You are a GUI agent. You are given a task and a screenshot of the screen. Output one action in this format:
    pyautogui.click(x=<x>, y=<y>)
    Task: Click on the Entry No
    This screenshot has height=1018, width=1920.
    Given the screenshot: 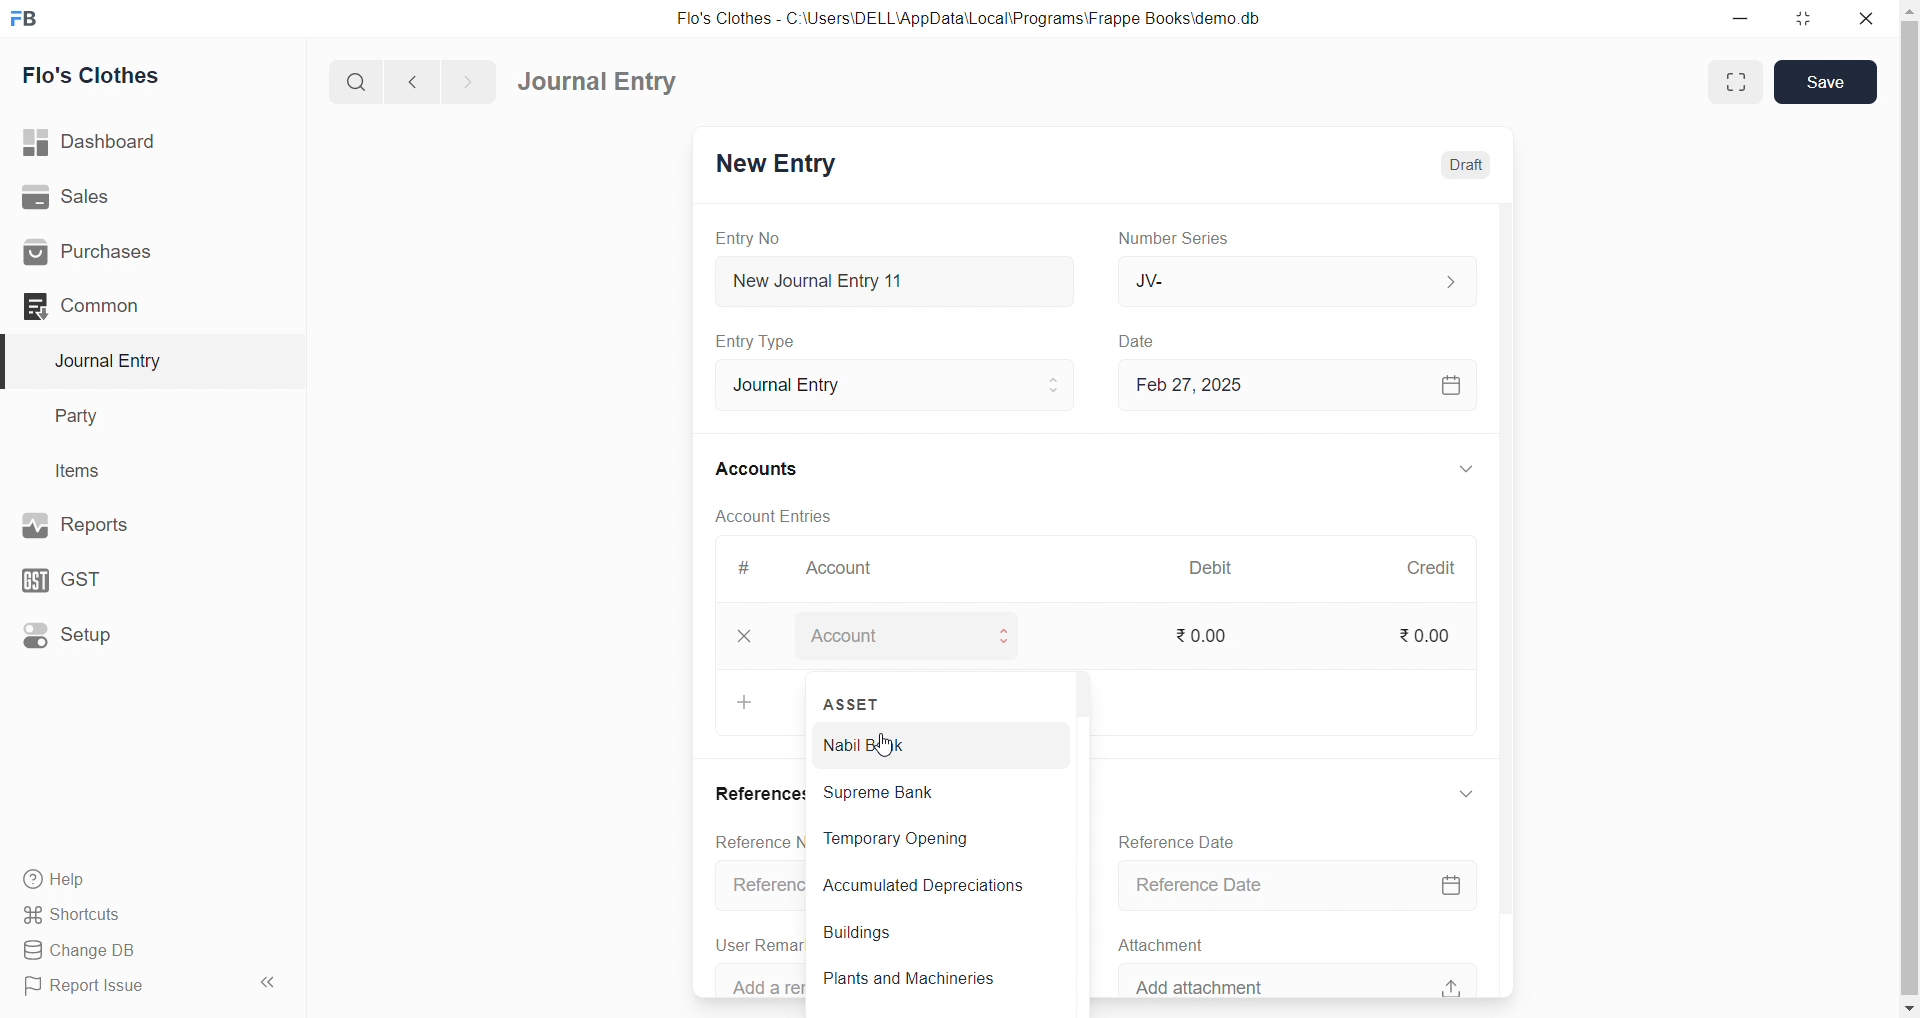 What is the action you would take?
    pyautogui.click(x=754, y=239)
    